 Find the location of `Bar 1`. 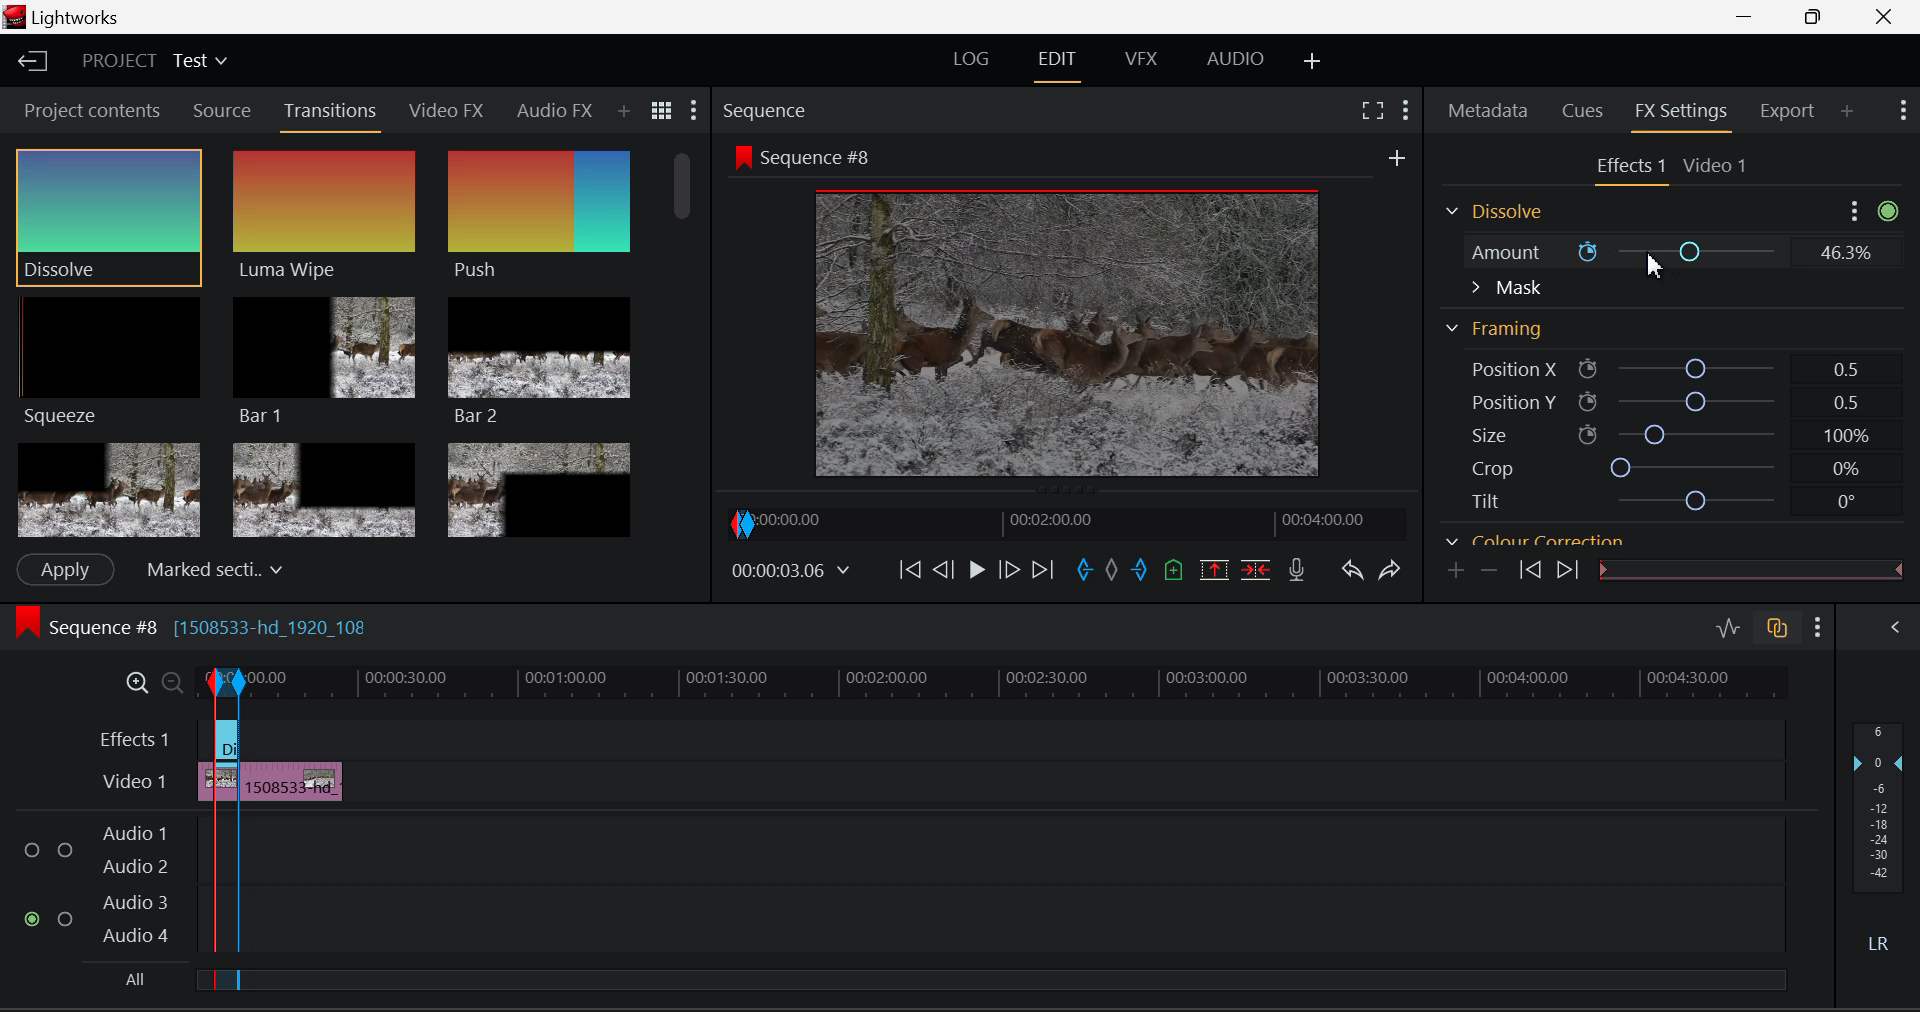

Bar 1 is located at coordinates (325, 359).